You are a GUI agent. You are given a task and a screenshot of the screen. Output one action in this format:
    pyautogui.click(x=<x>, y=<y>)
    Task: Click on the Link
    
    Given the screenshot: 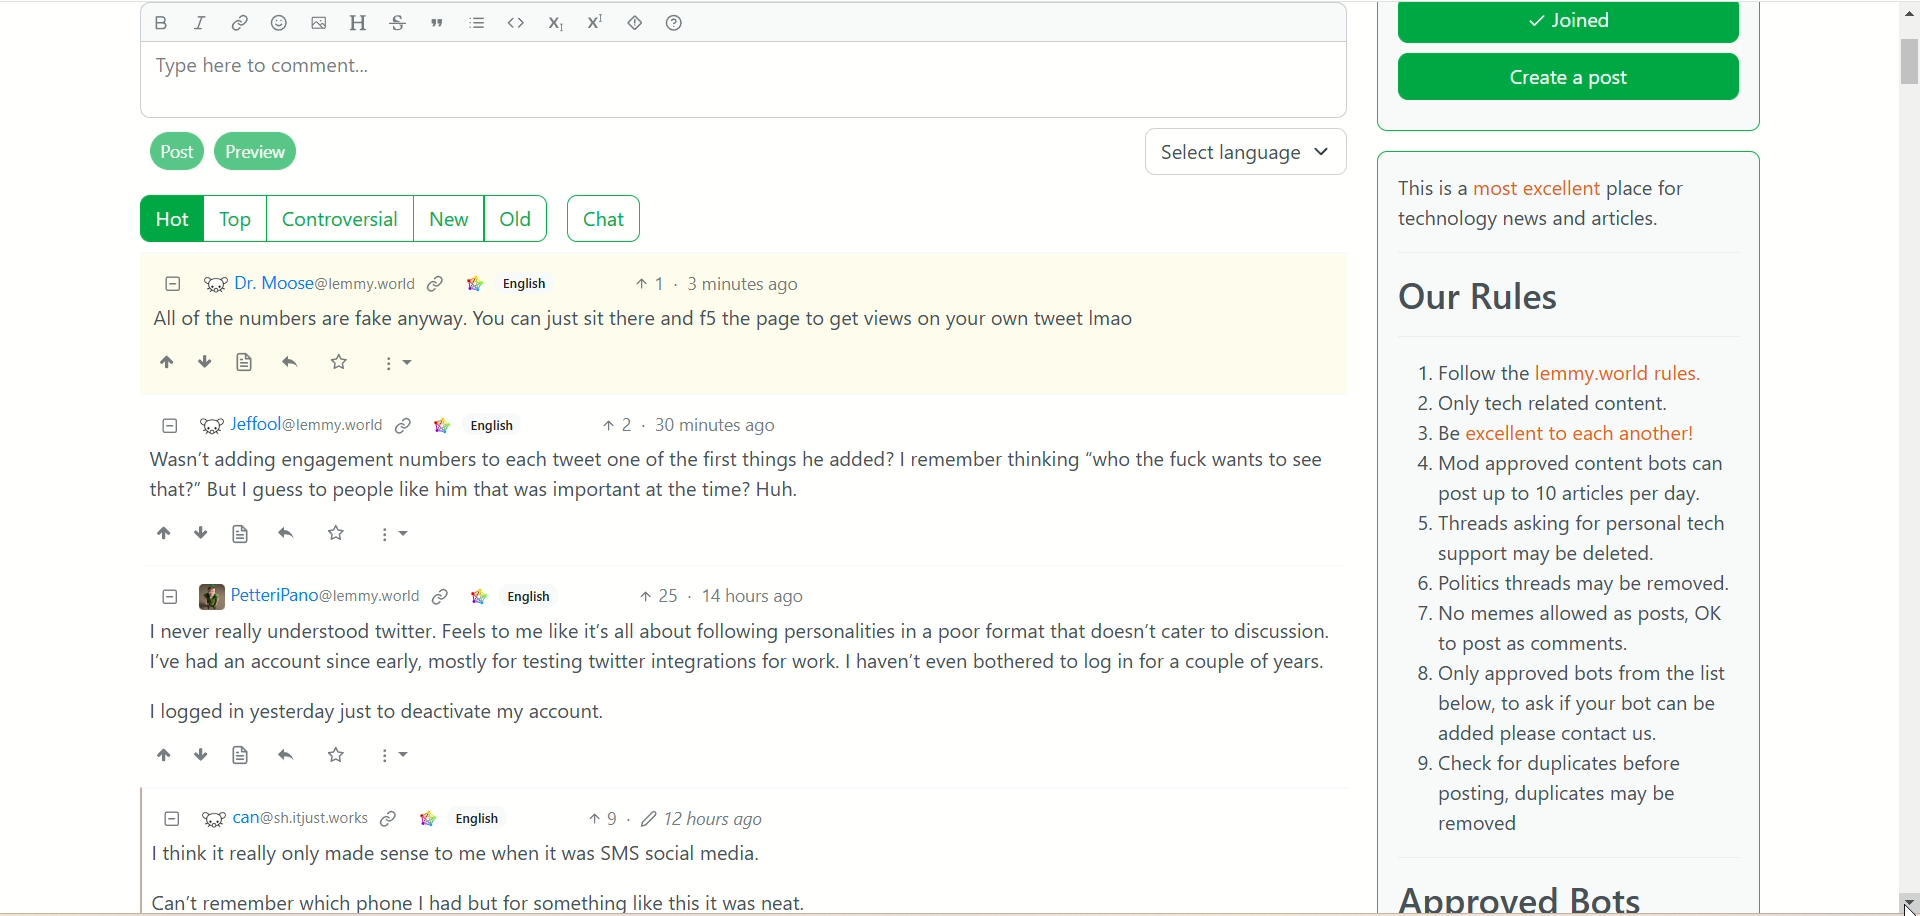 What is the action you would take?
    pyautogui.click(x=476, y=283)
    